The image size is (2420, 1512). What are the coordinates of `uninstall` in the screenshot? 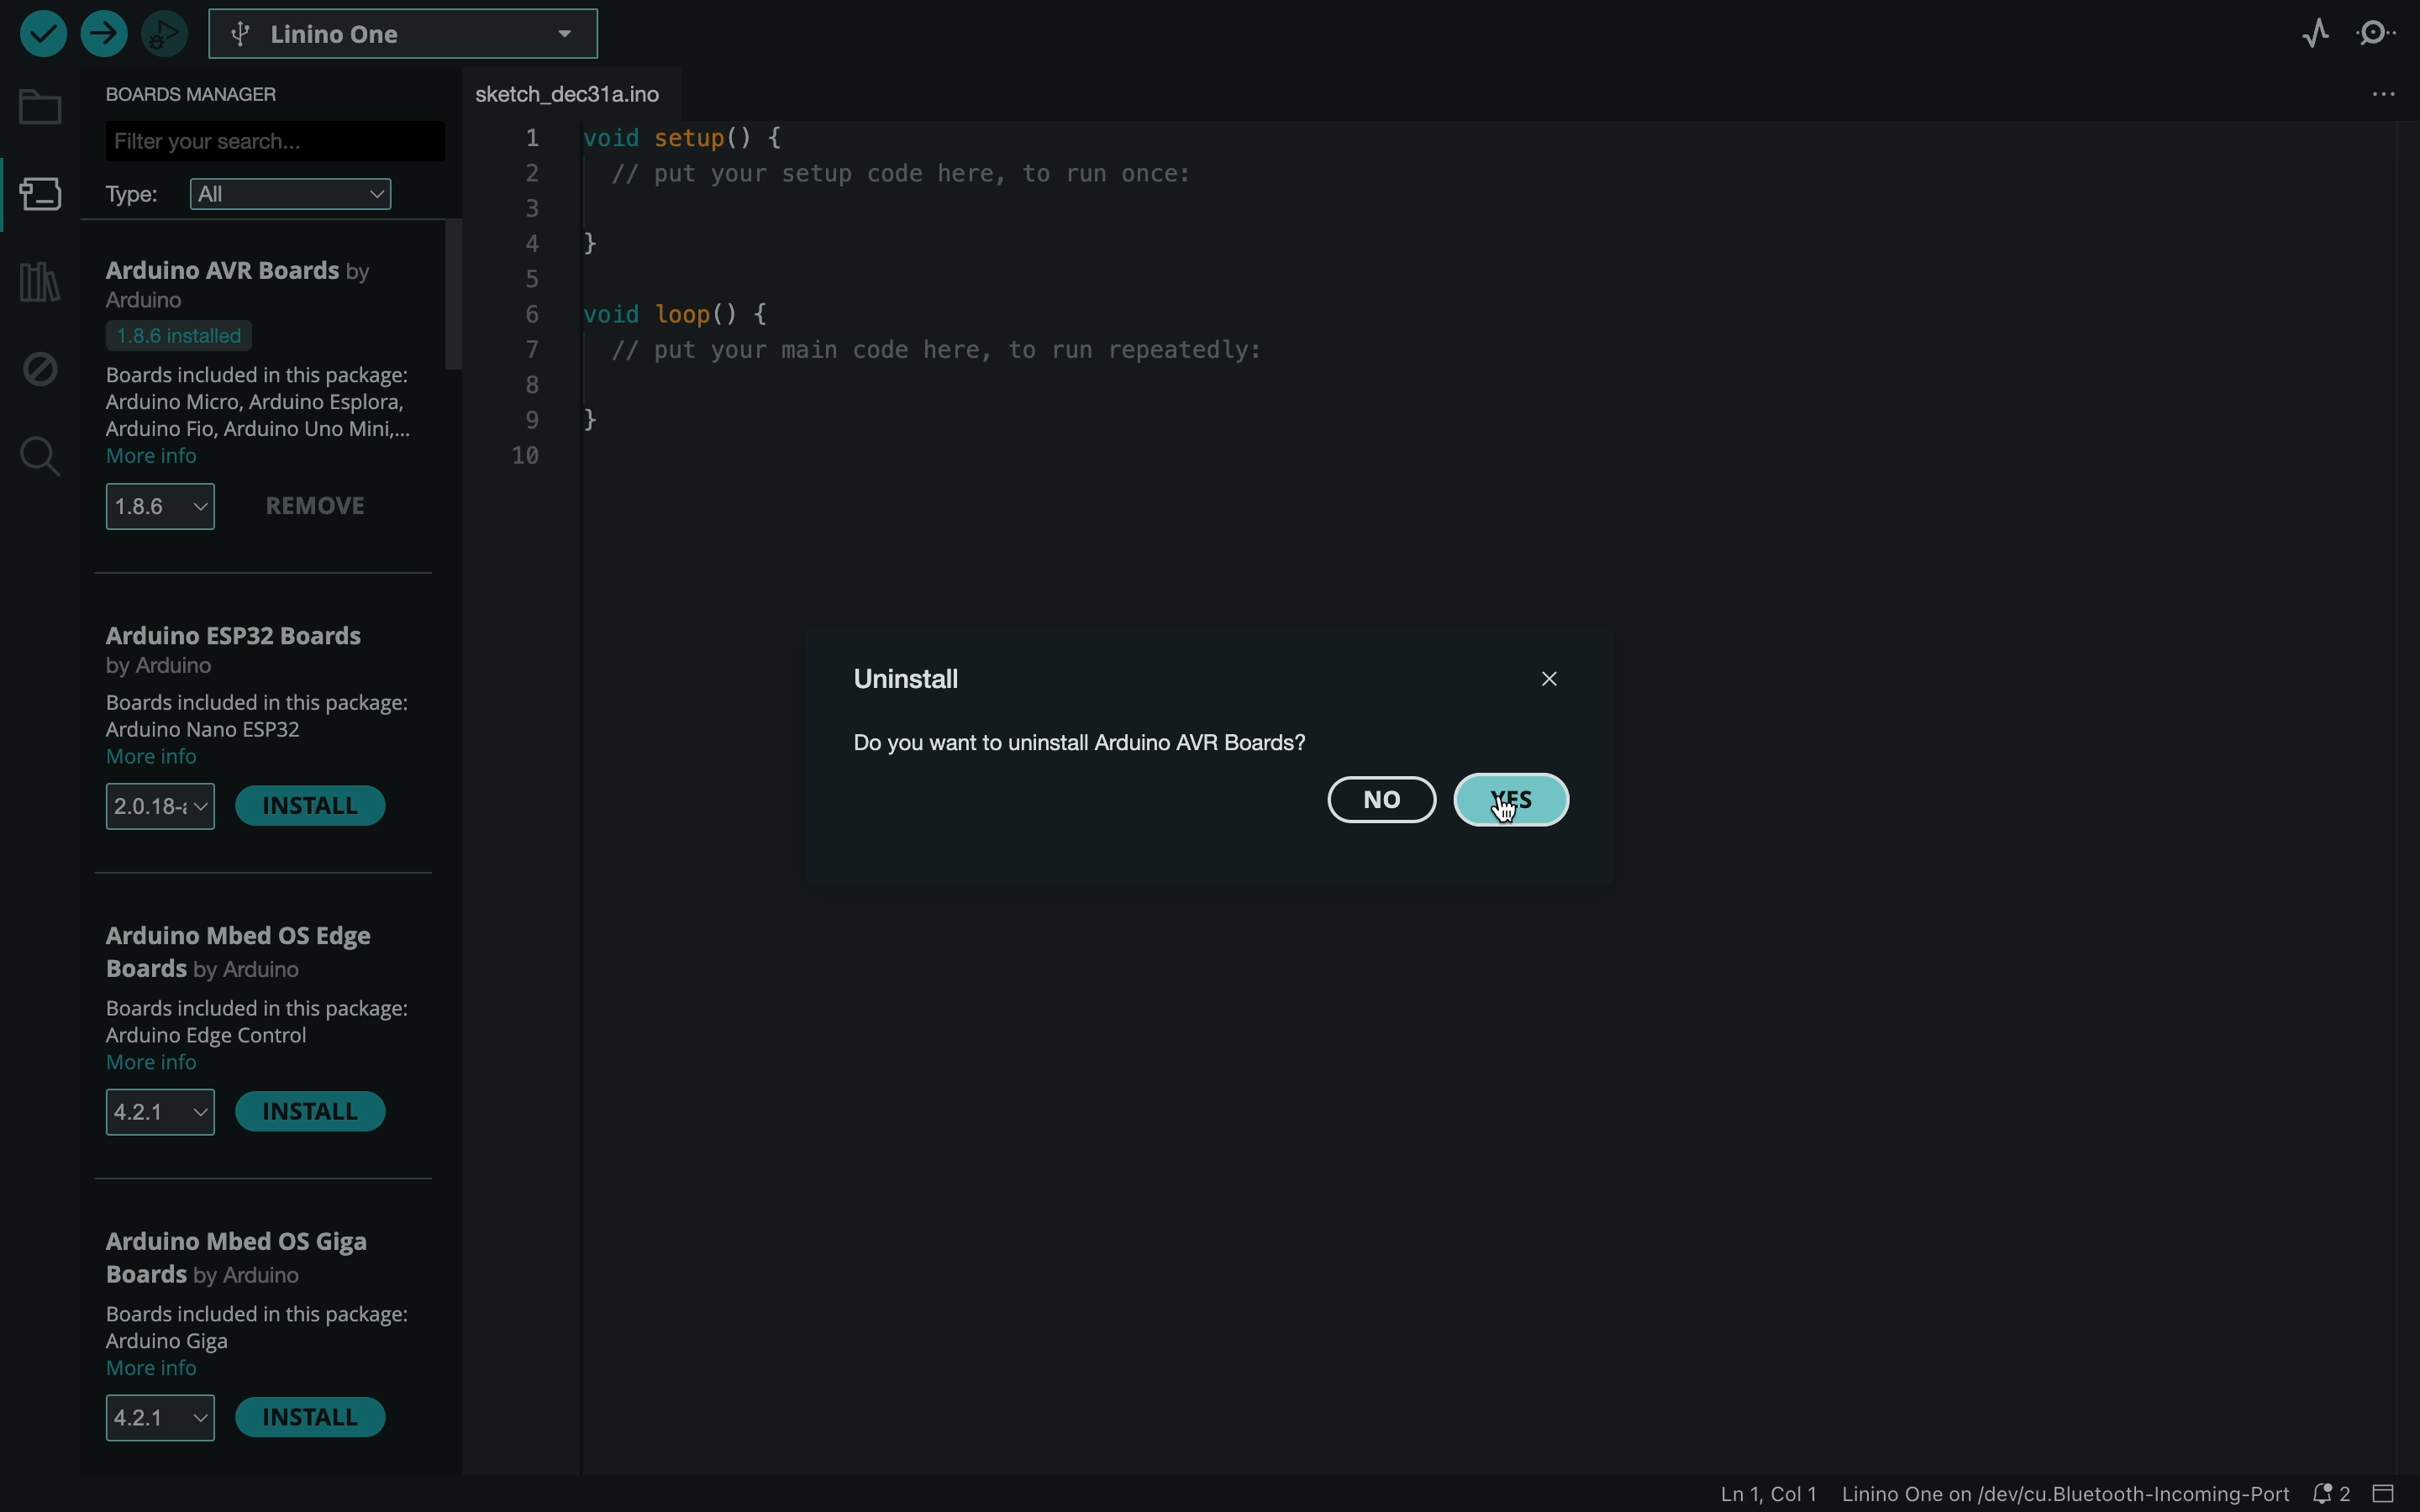 It's located at (920, 680).